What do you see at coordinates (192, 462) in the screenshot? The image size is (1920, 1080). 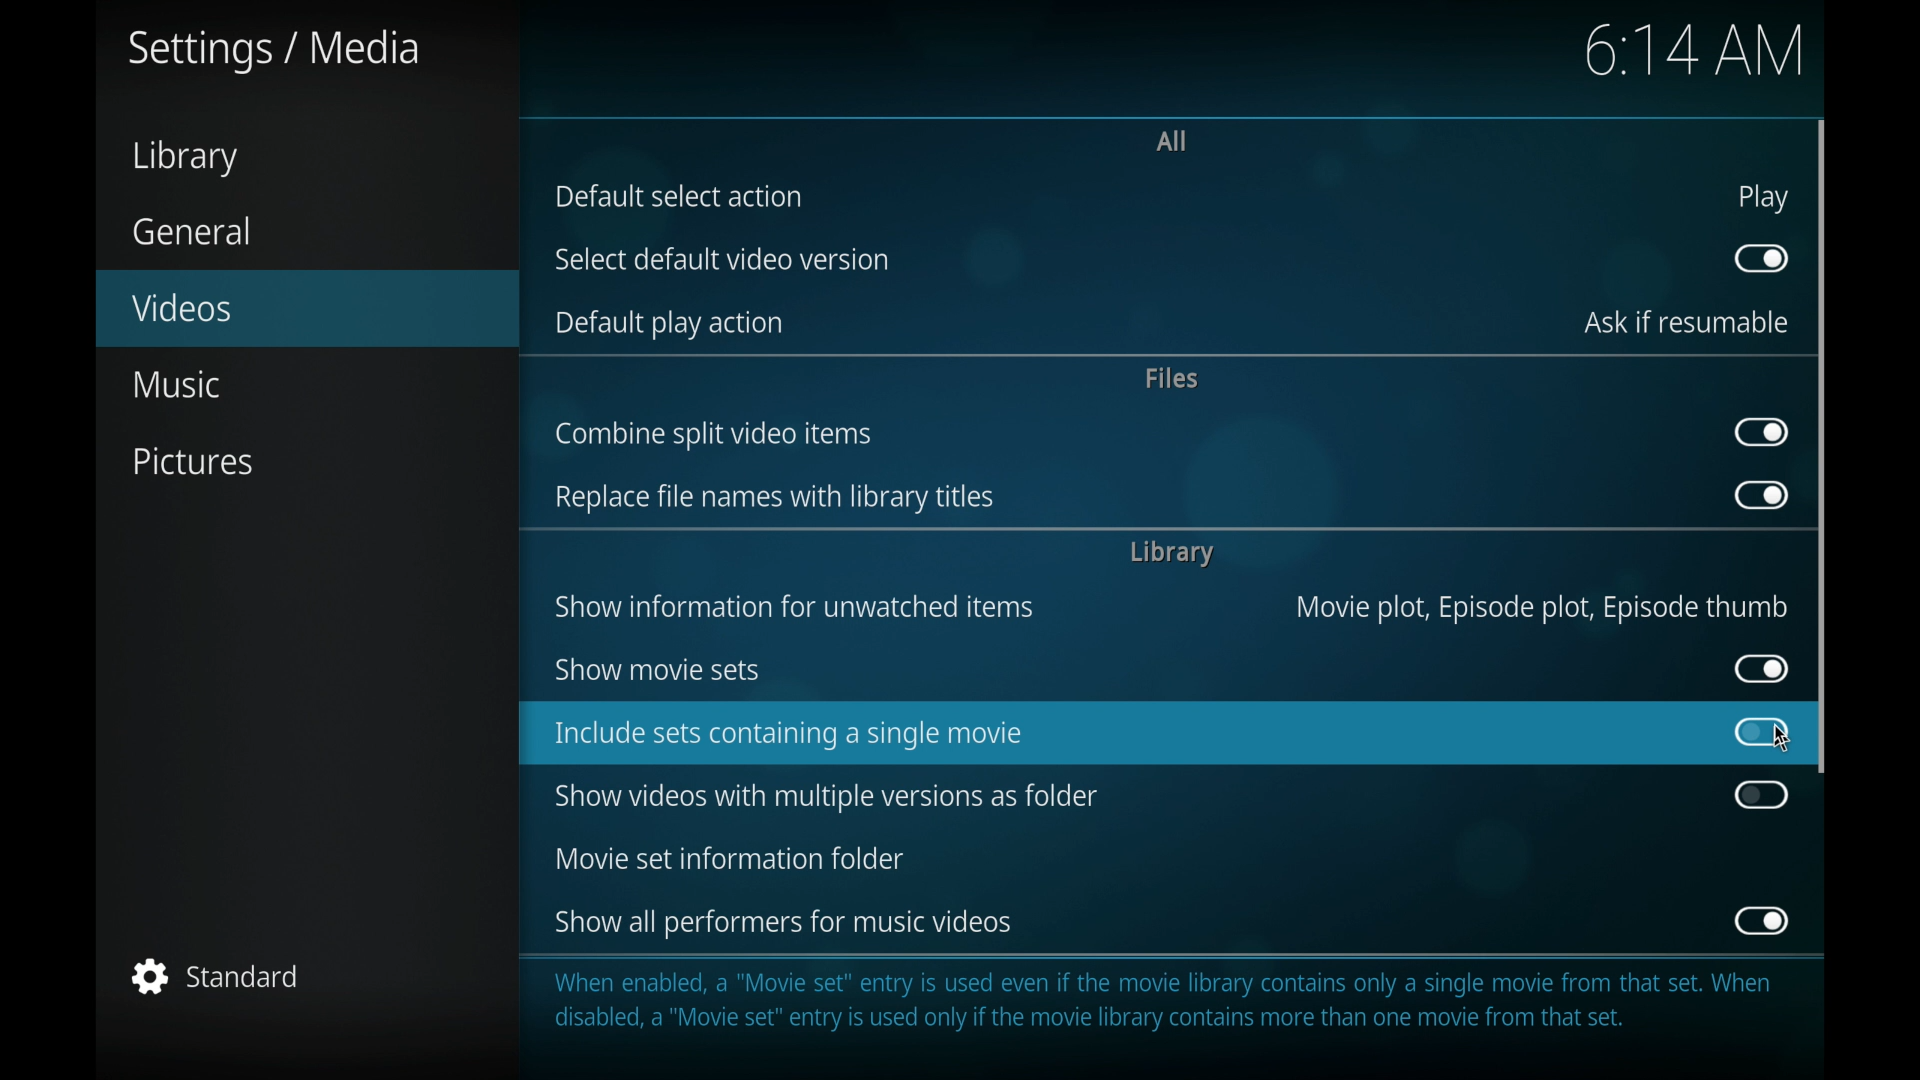 I see `pictures` at bounding box center [192, 462].